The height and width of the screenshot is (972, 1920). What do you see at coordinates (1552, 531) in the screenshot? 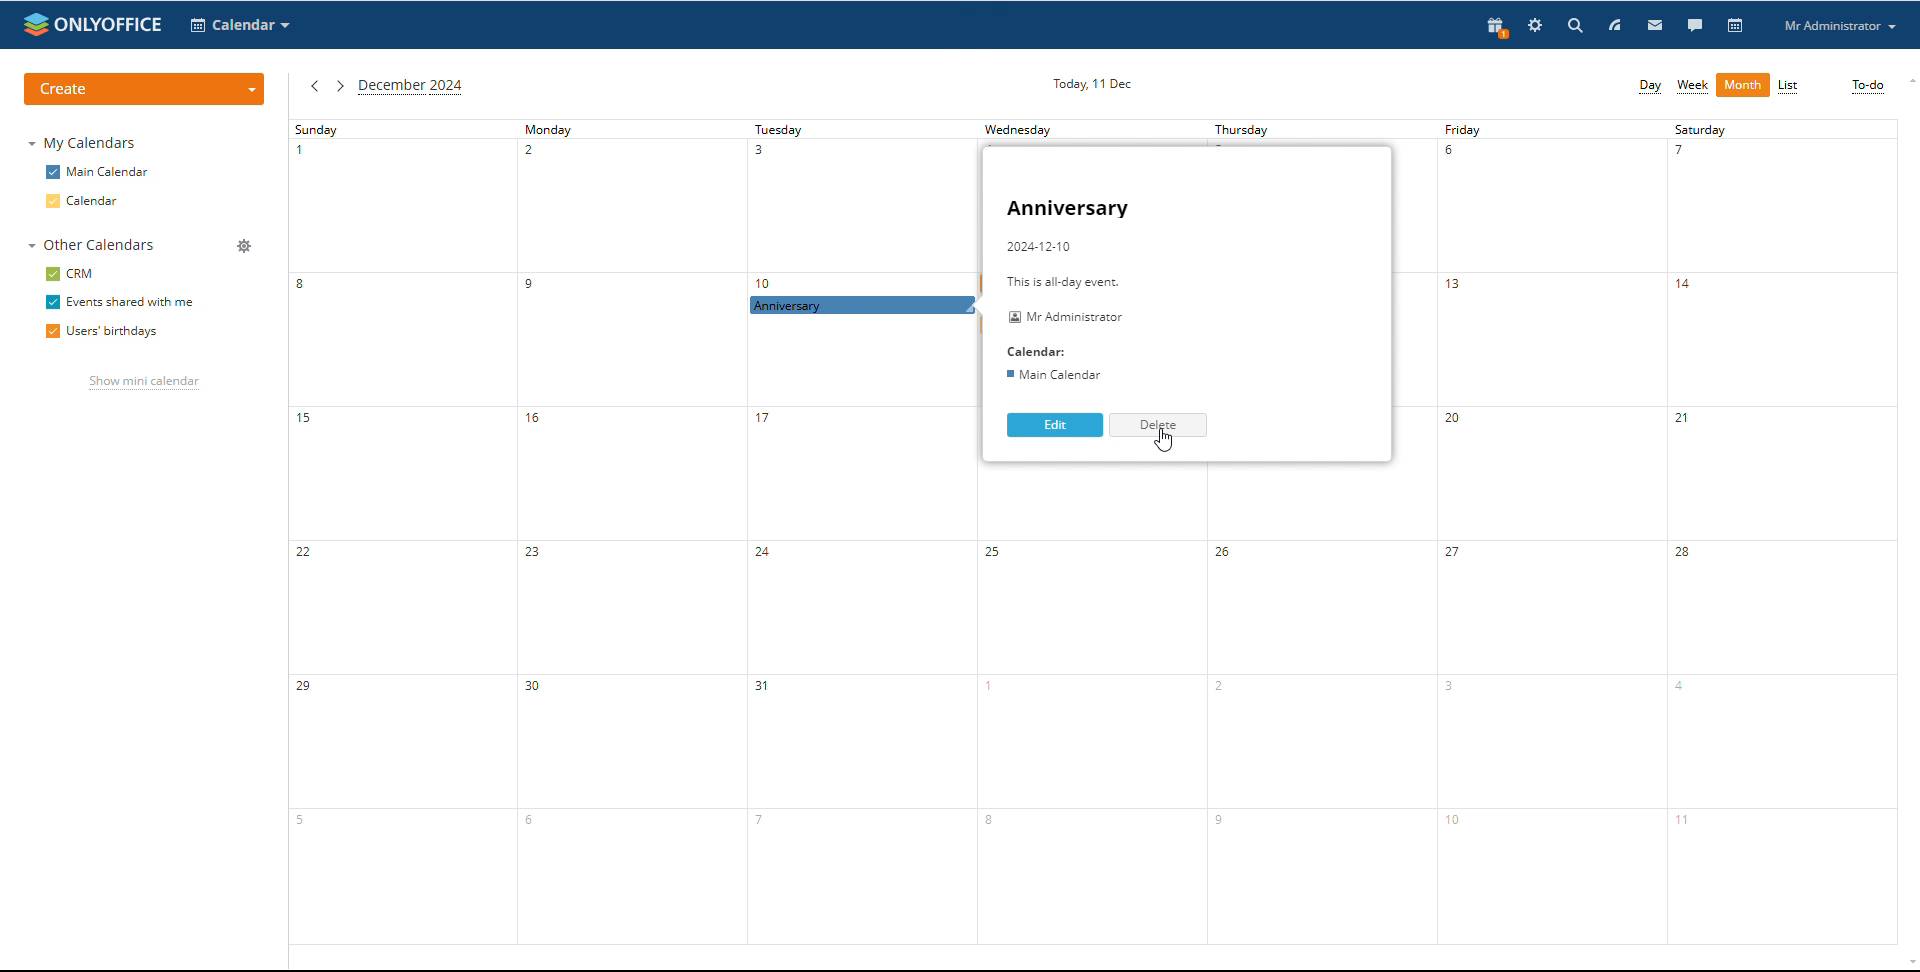
I see `friday` at bounding box center [1552, 531].